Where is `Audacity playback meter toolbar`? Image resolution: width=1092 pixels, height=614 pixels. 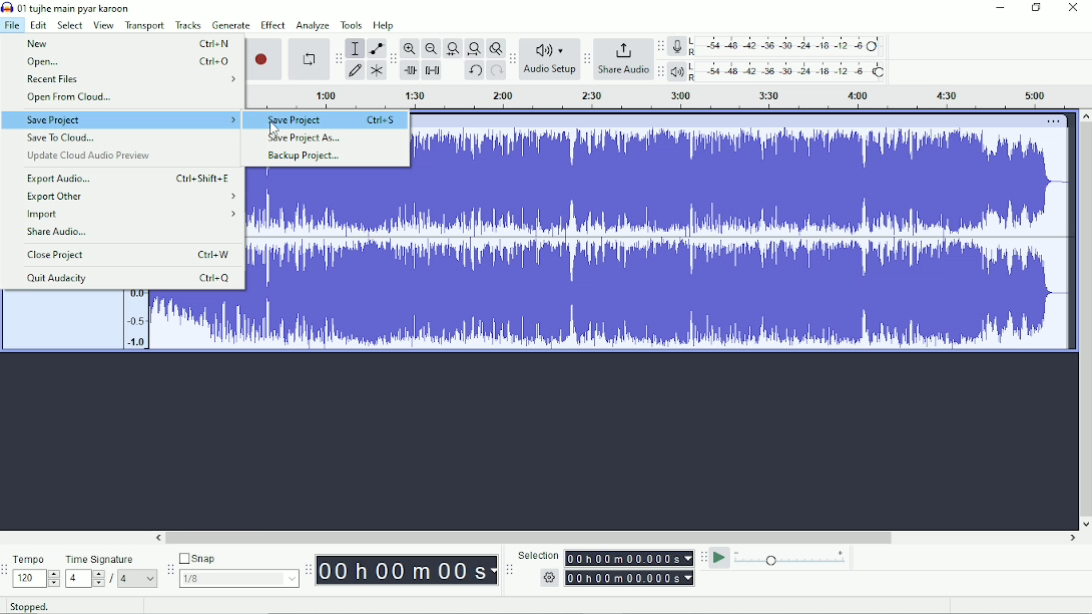
Audacity playback meter toolbar is located at coordinates (662, 71).